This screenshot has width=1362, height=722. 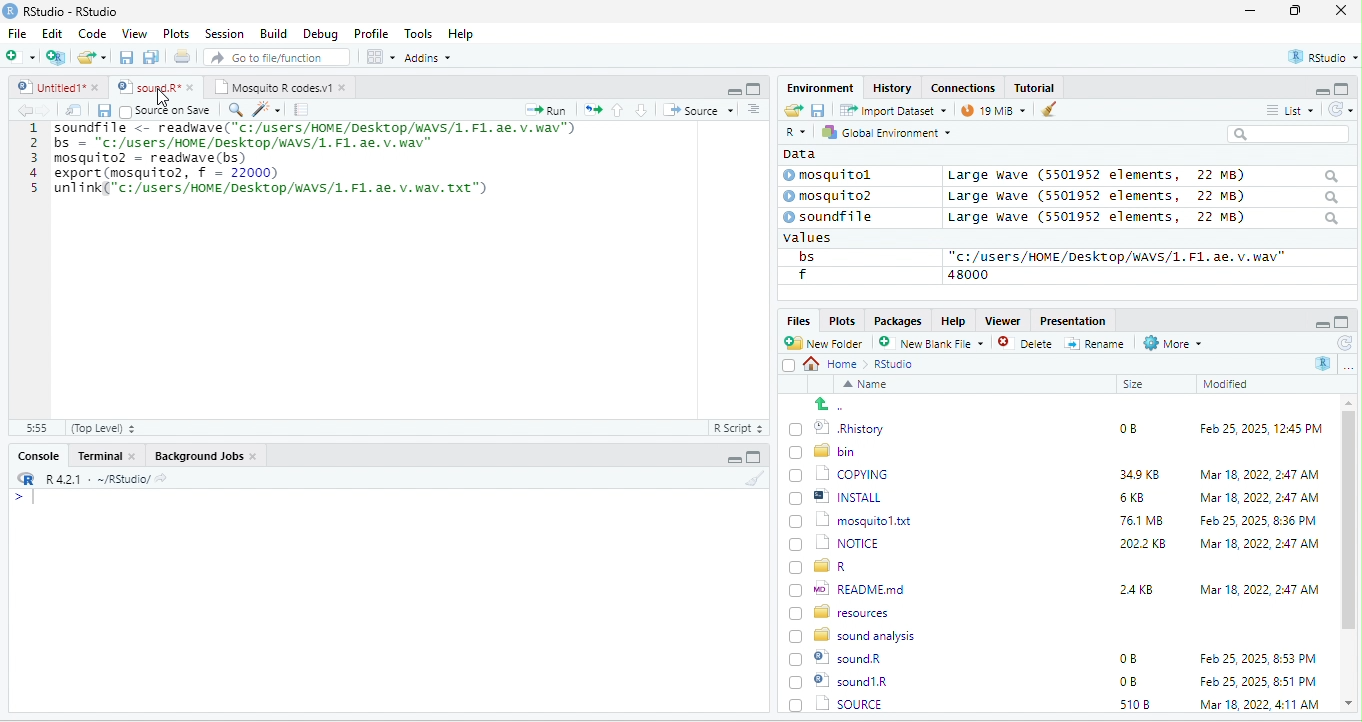 I want to click on © soundfile, so click(x=837, y=216).